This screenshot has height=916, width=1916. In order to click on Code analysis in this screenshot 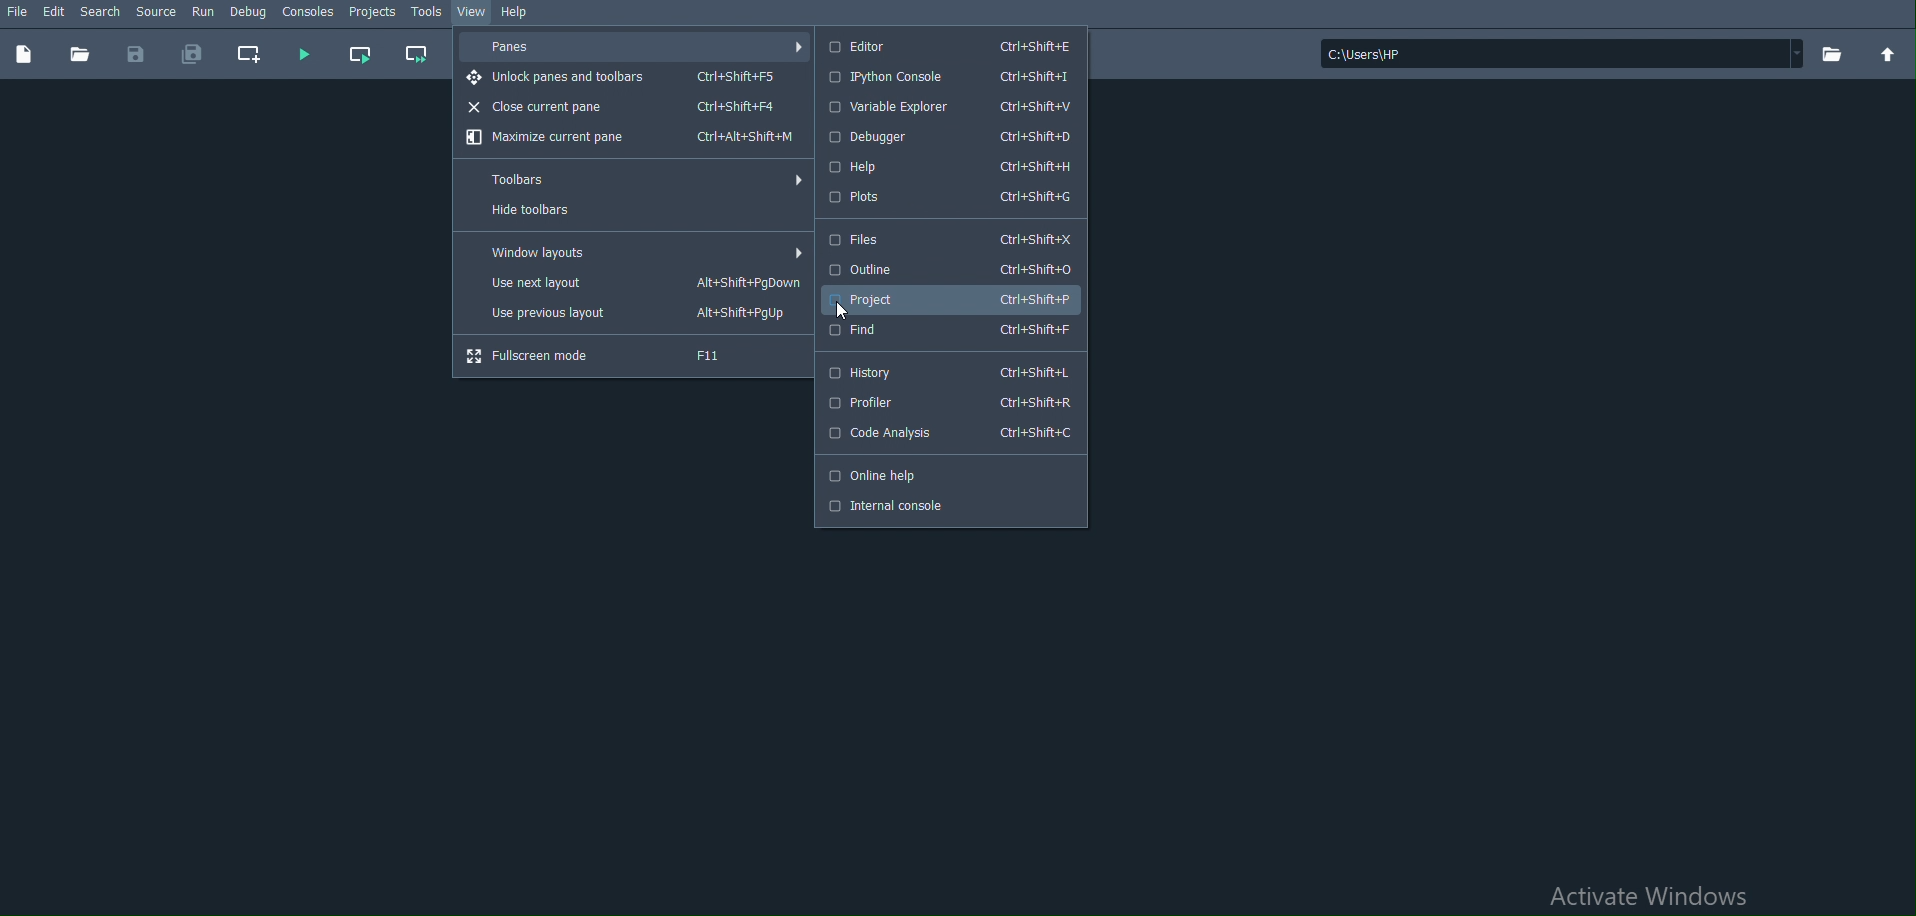, I will do `click(946, 434)`.